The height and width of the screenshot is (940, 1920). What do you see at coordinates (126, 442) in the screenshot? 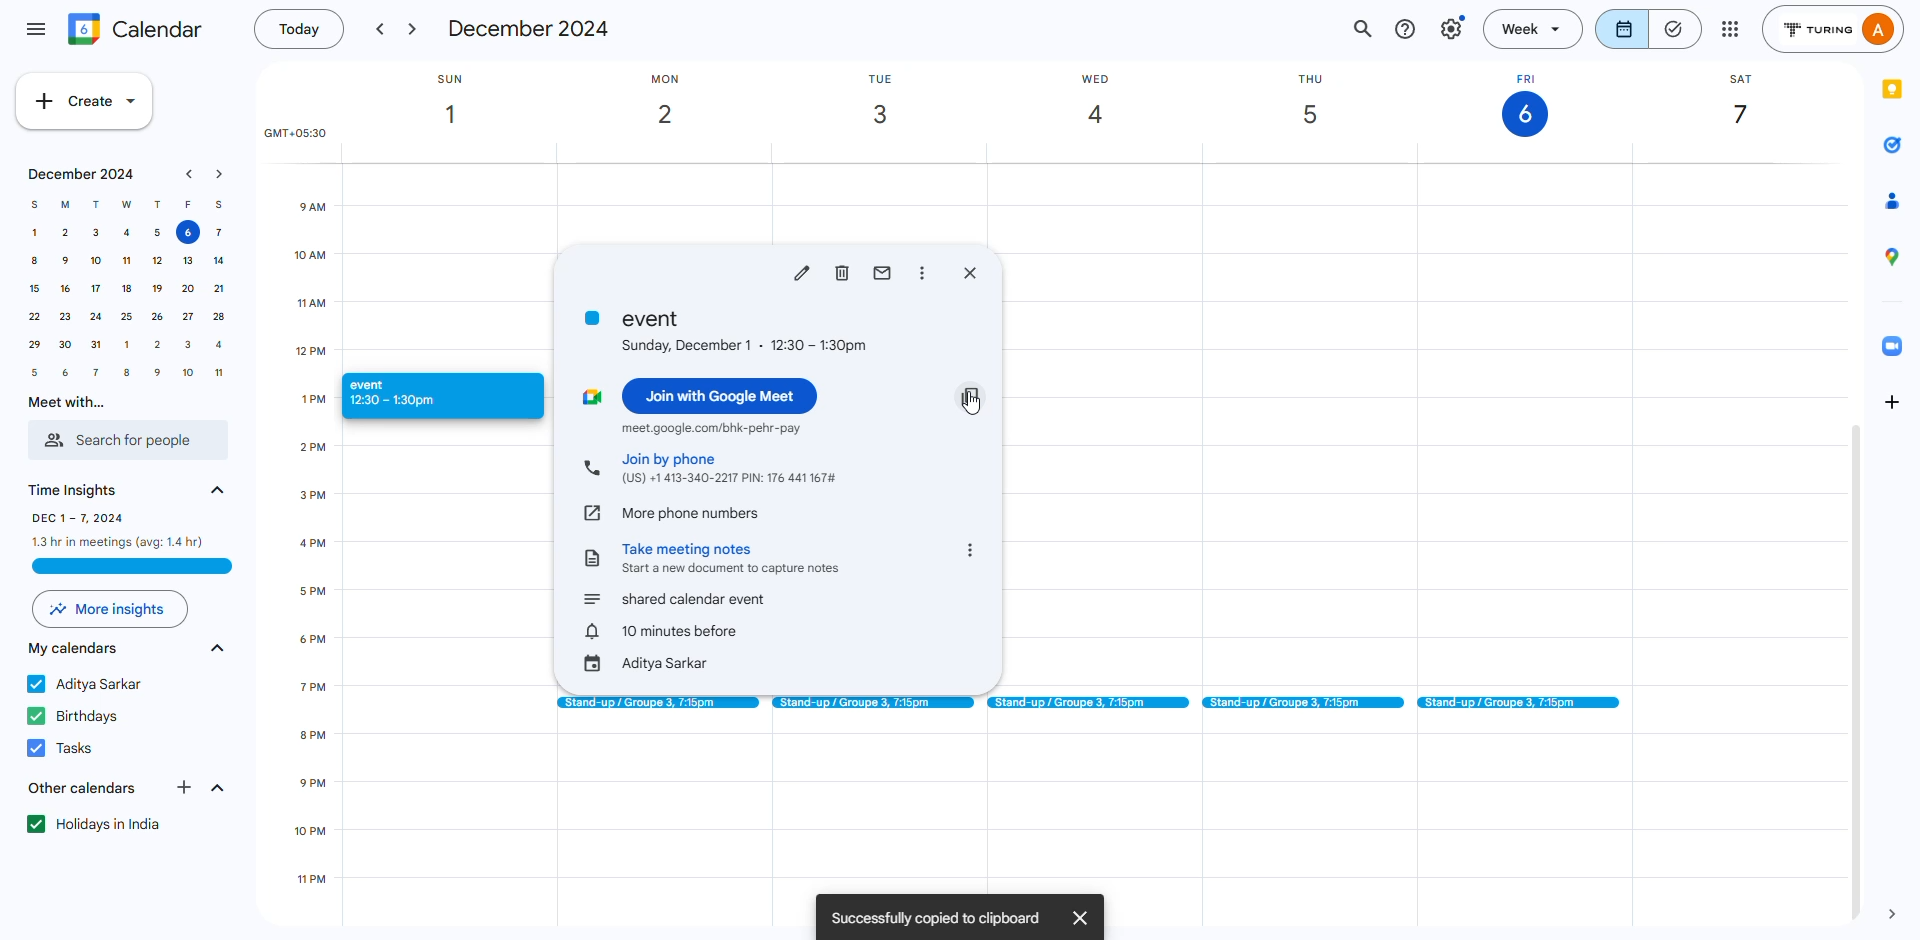
I see `search` at bounding box center [126, 442].